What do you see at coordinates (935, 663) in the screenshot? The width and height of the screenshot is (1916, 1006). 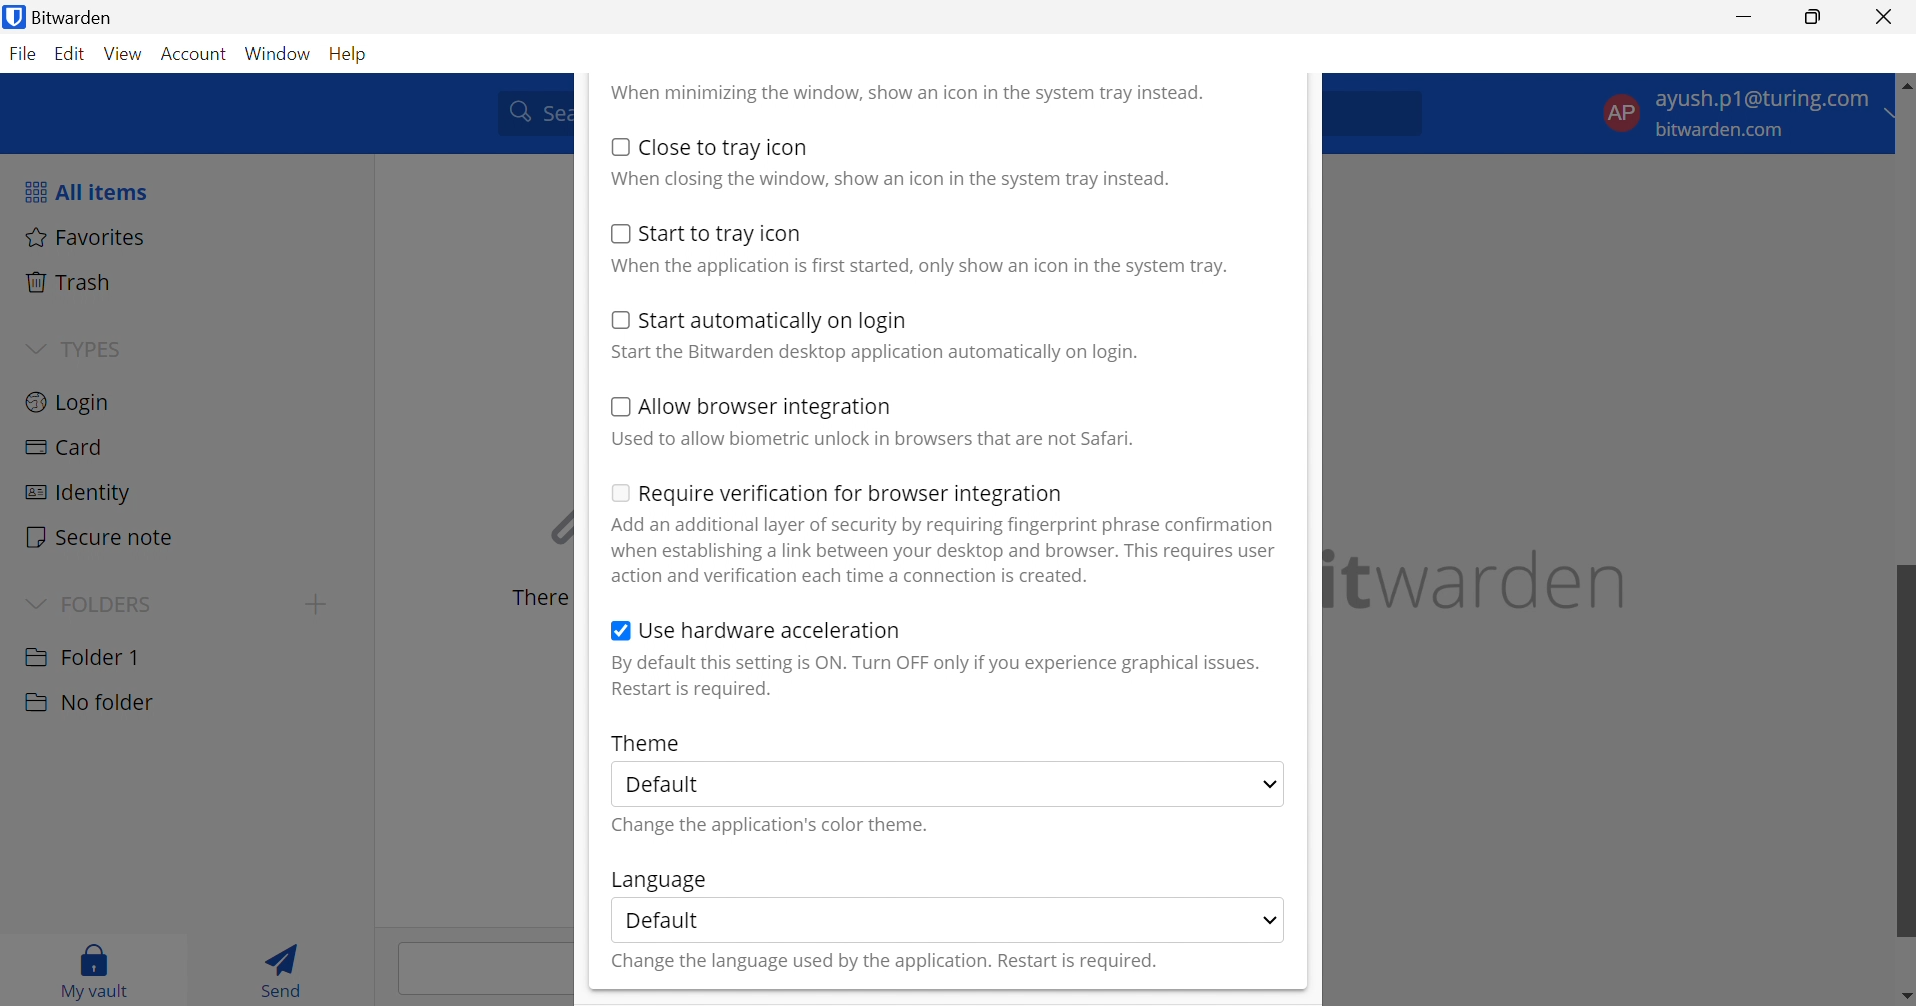 I see `By default this setting is ON. Turn OFF only if you experiencing graphical issues.` at bounding box center [935, 663].